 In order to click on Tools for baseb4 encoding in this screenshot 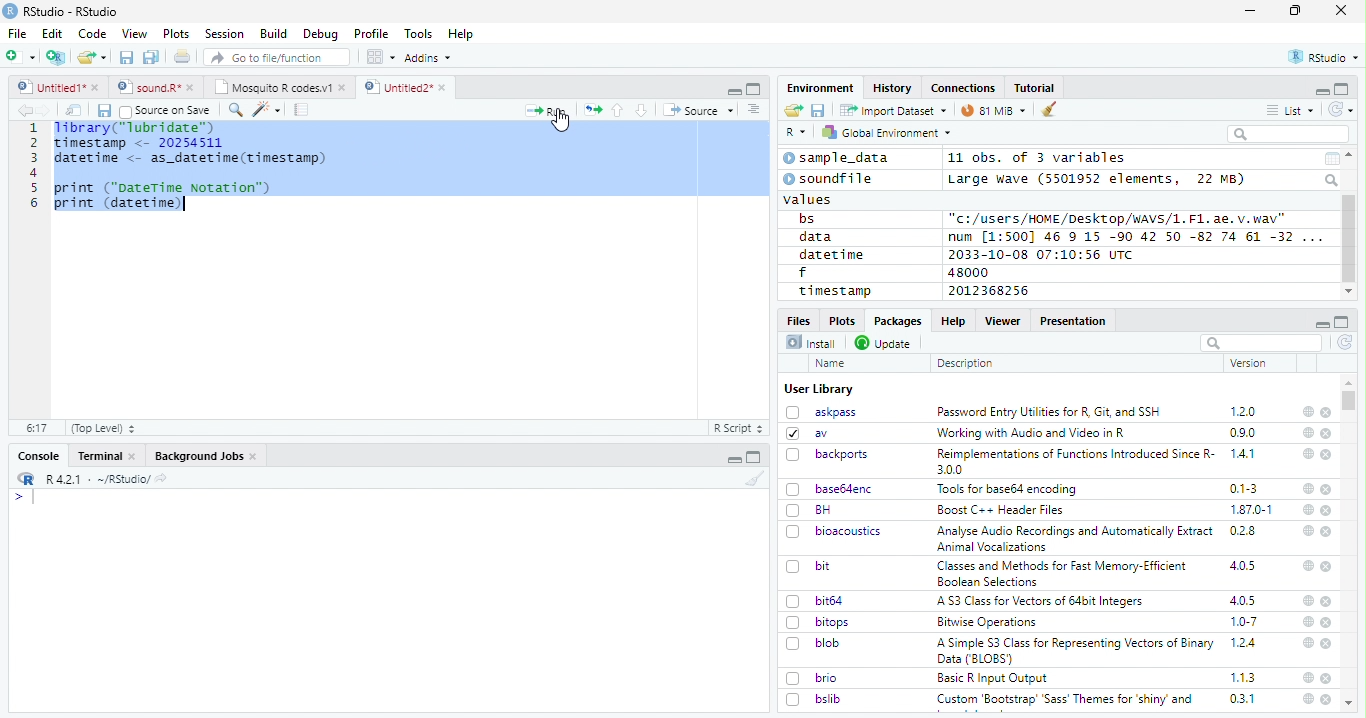, I will do `click(1009, 489)`.